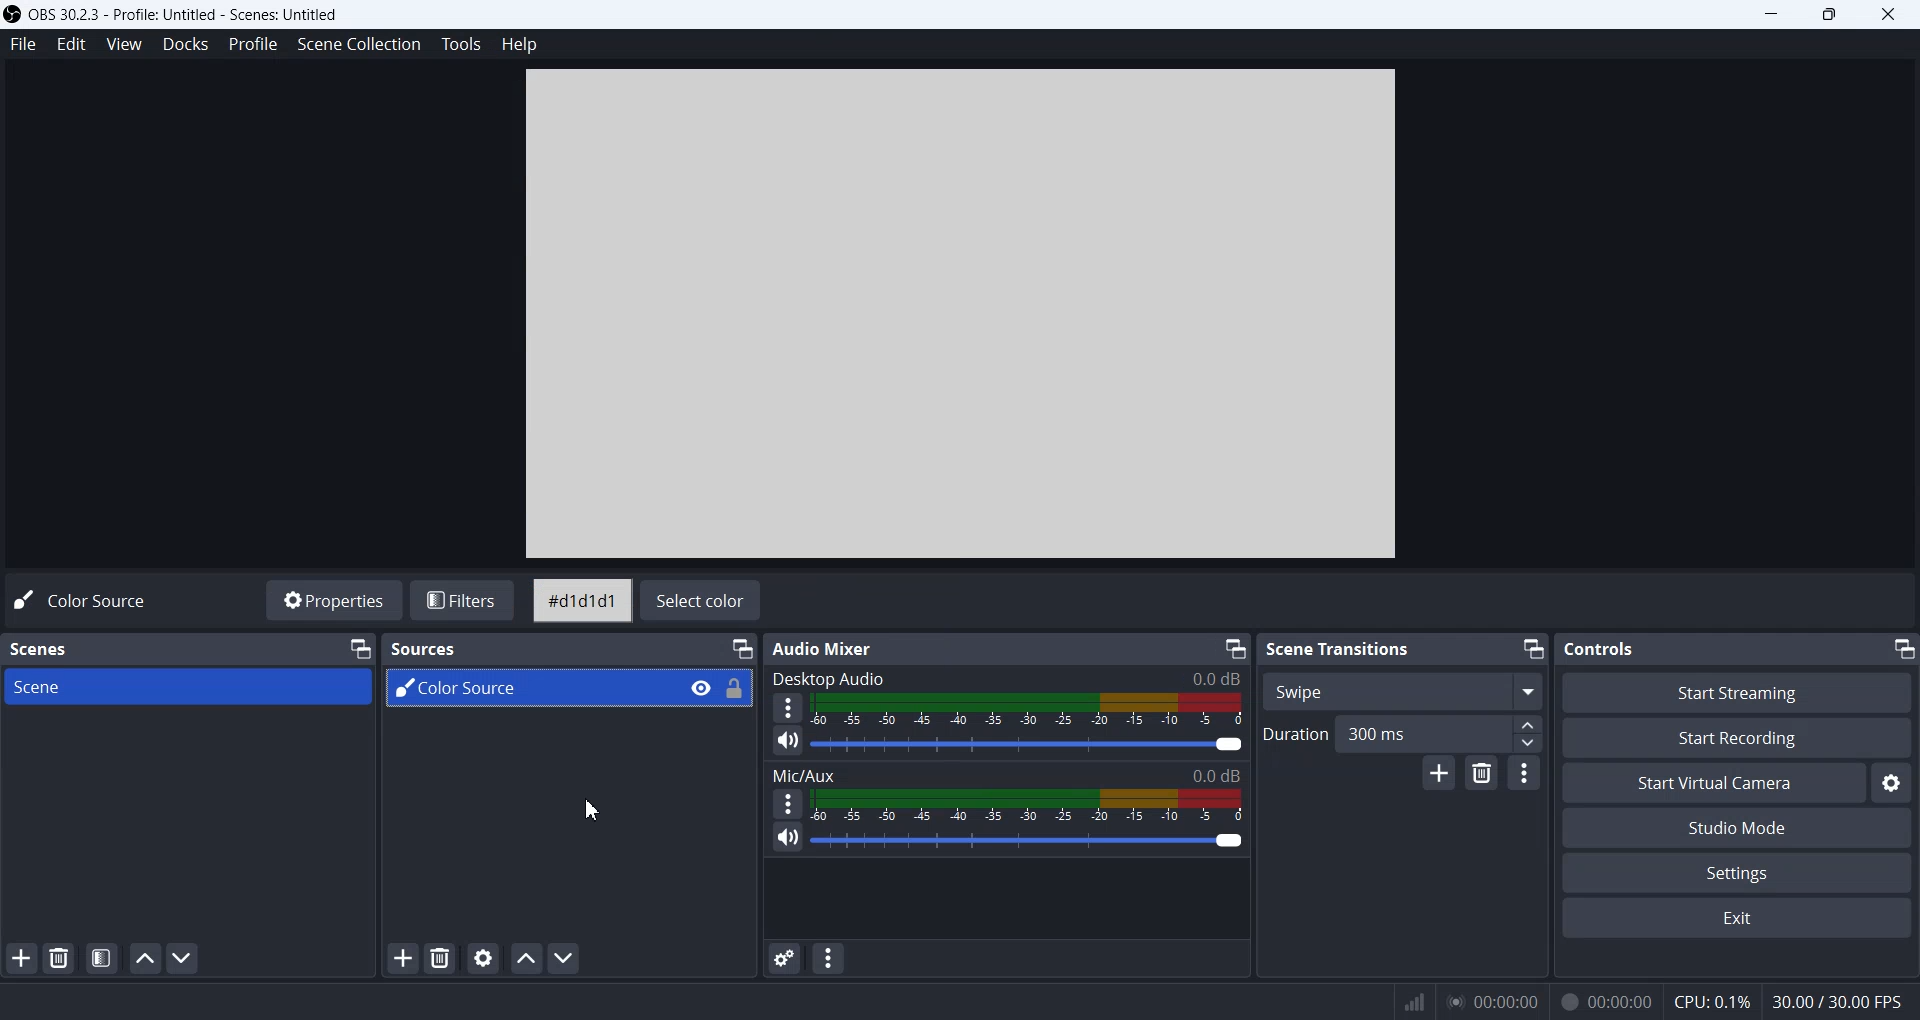  Describe the element at coordinates (1533, 650) in the screenshot. I see `Minimize` at that location.